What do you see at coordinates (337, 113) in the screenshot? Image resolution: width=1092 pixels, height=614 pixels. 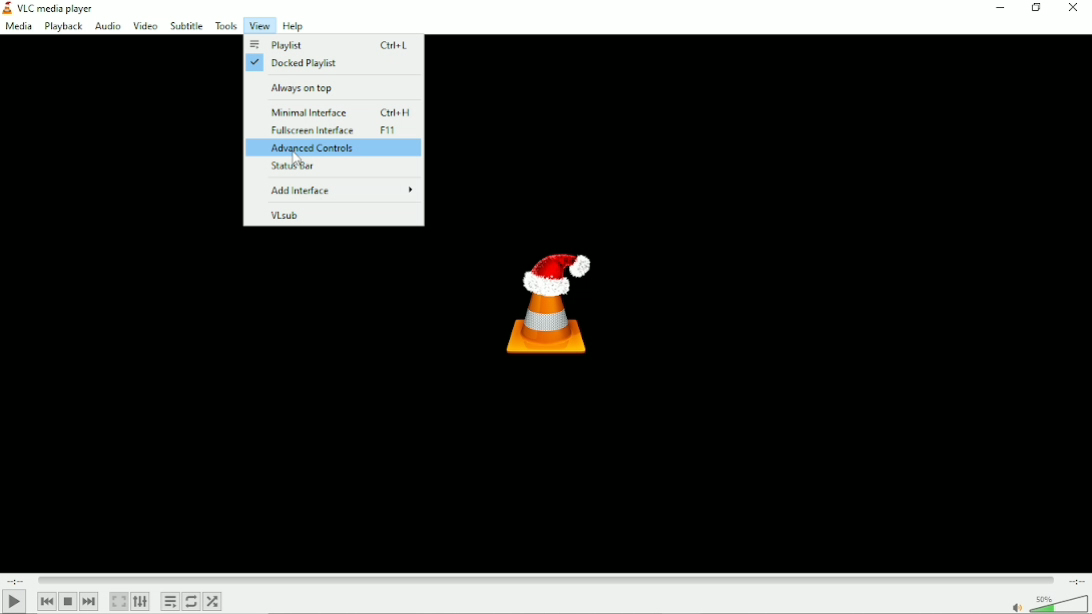 I see `Minimal interface` at bounding box center [337, 113].